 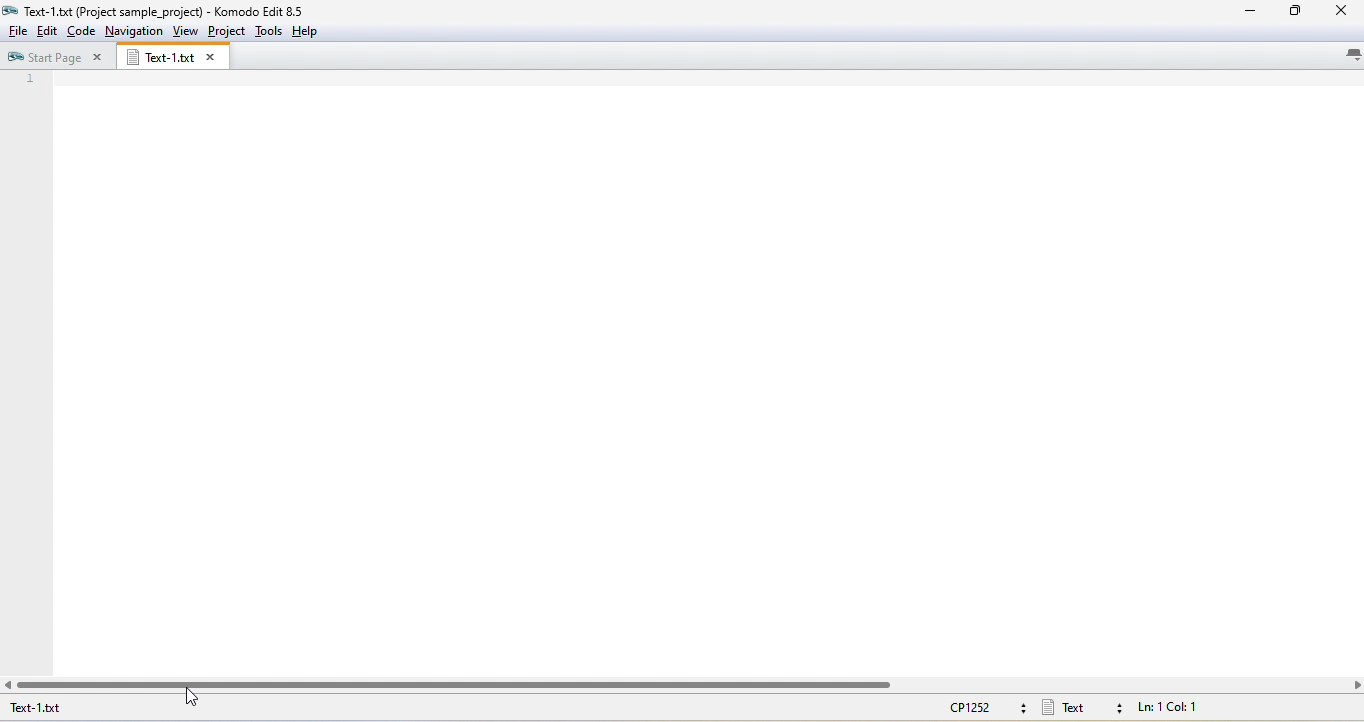 What do you see at coordinates (303, 31) in the screenshot?
I see `help` at bounding box center [303, 31].